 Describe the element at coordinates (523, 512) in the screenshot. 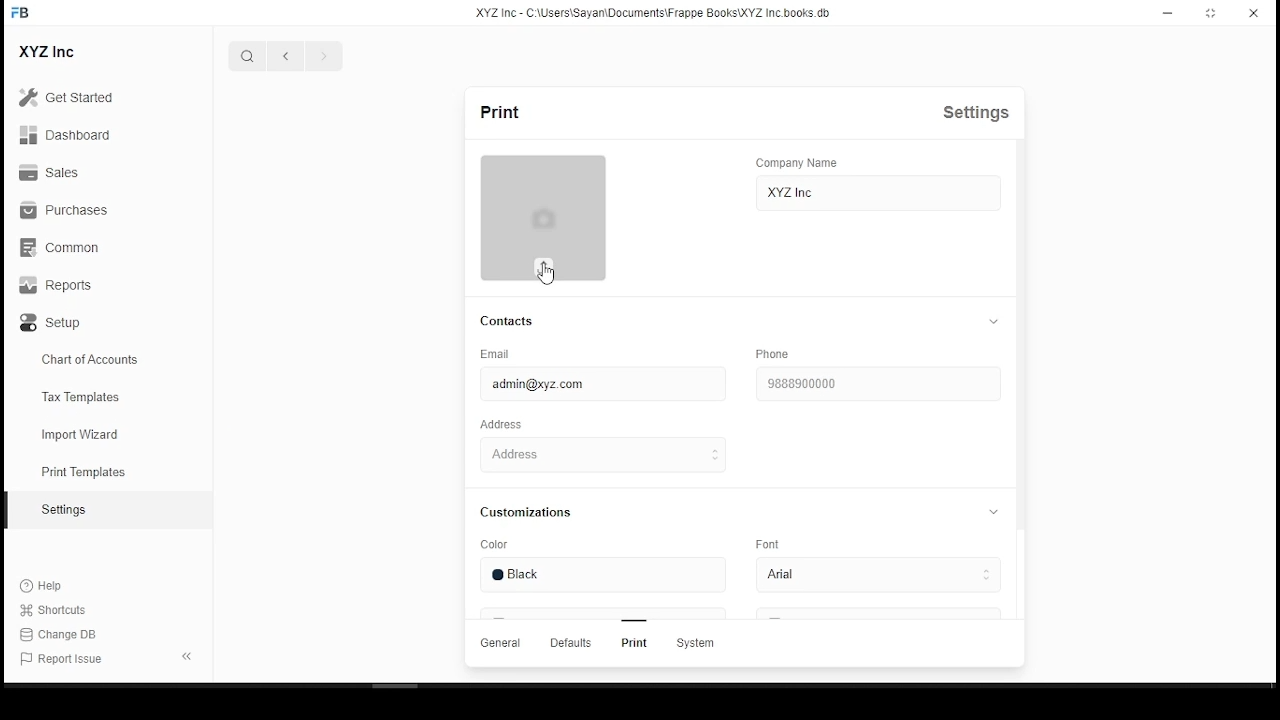

I see `Customizations` at that location.